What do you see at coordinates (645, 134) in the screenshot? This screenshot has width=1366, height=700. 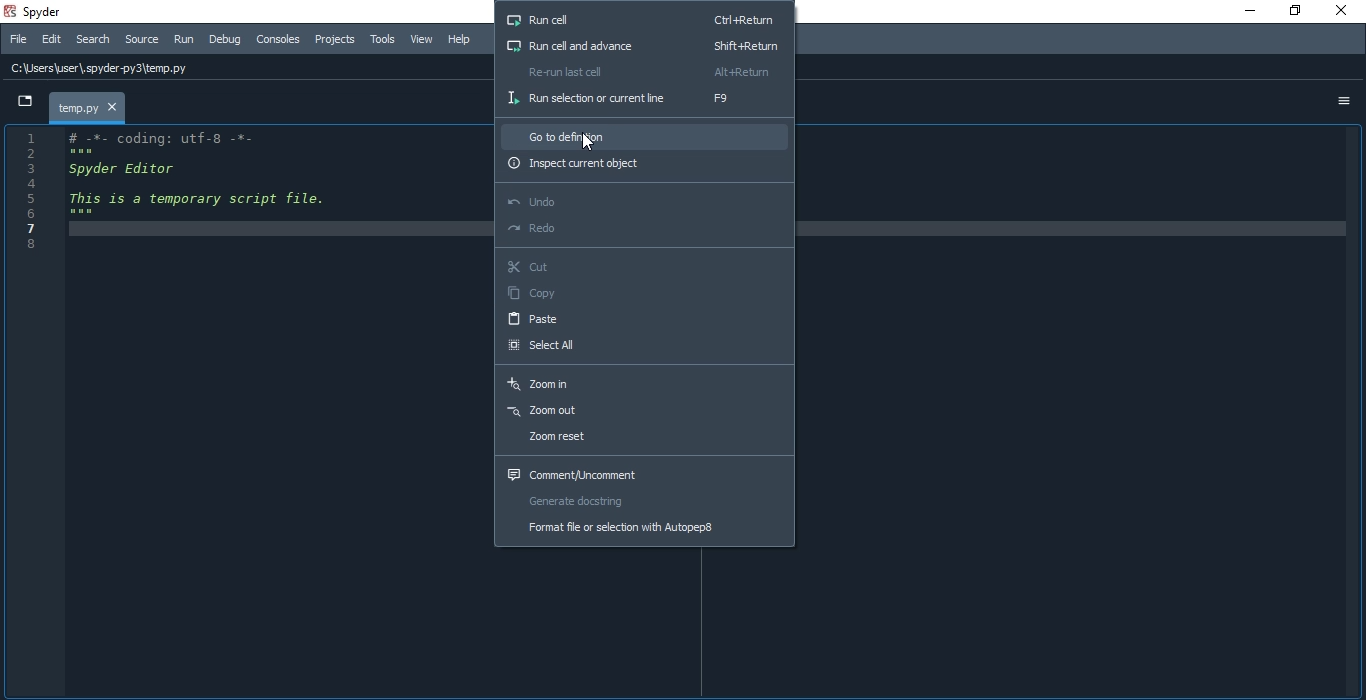 I see `Go to definition` at bounding box center [645, 134].